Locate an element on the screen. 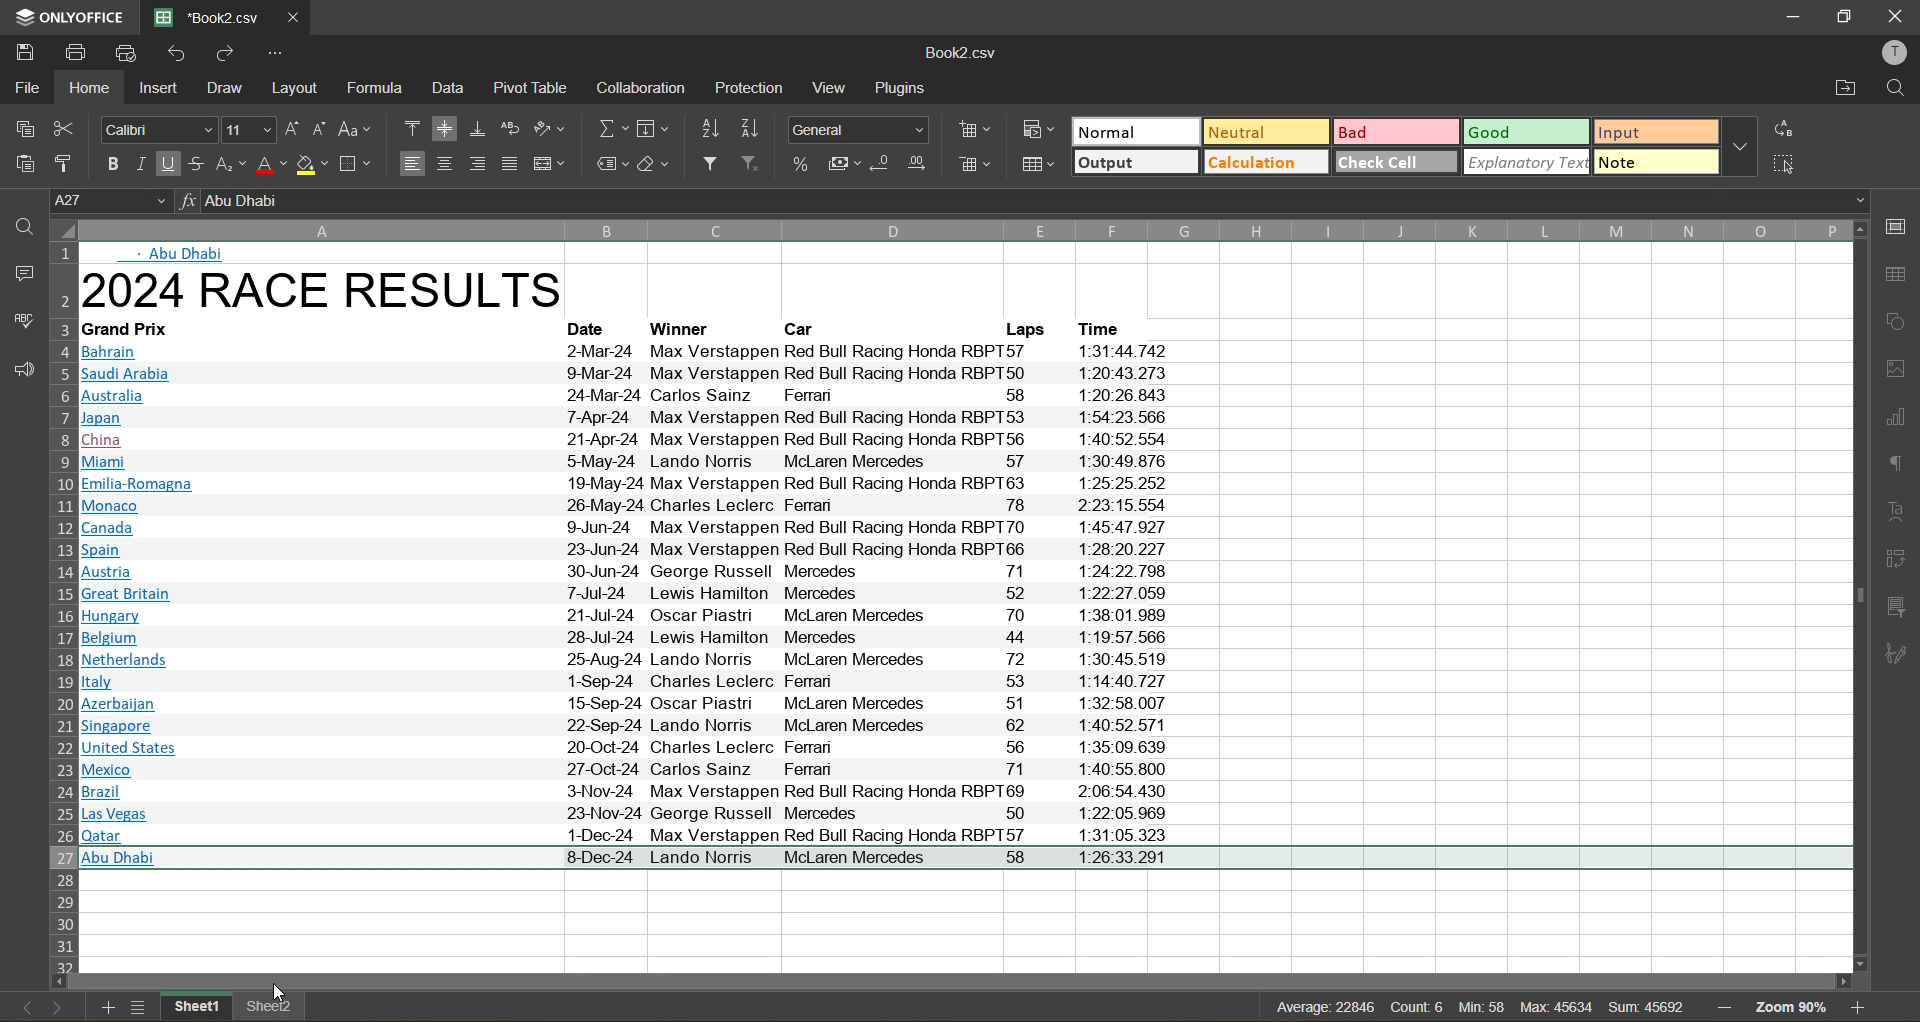 This screenshot has width=1920, height=1022. data is located at coordinates (455, 88).